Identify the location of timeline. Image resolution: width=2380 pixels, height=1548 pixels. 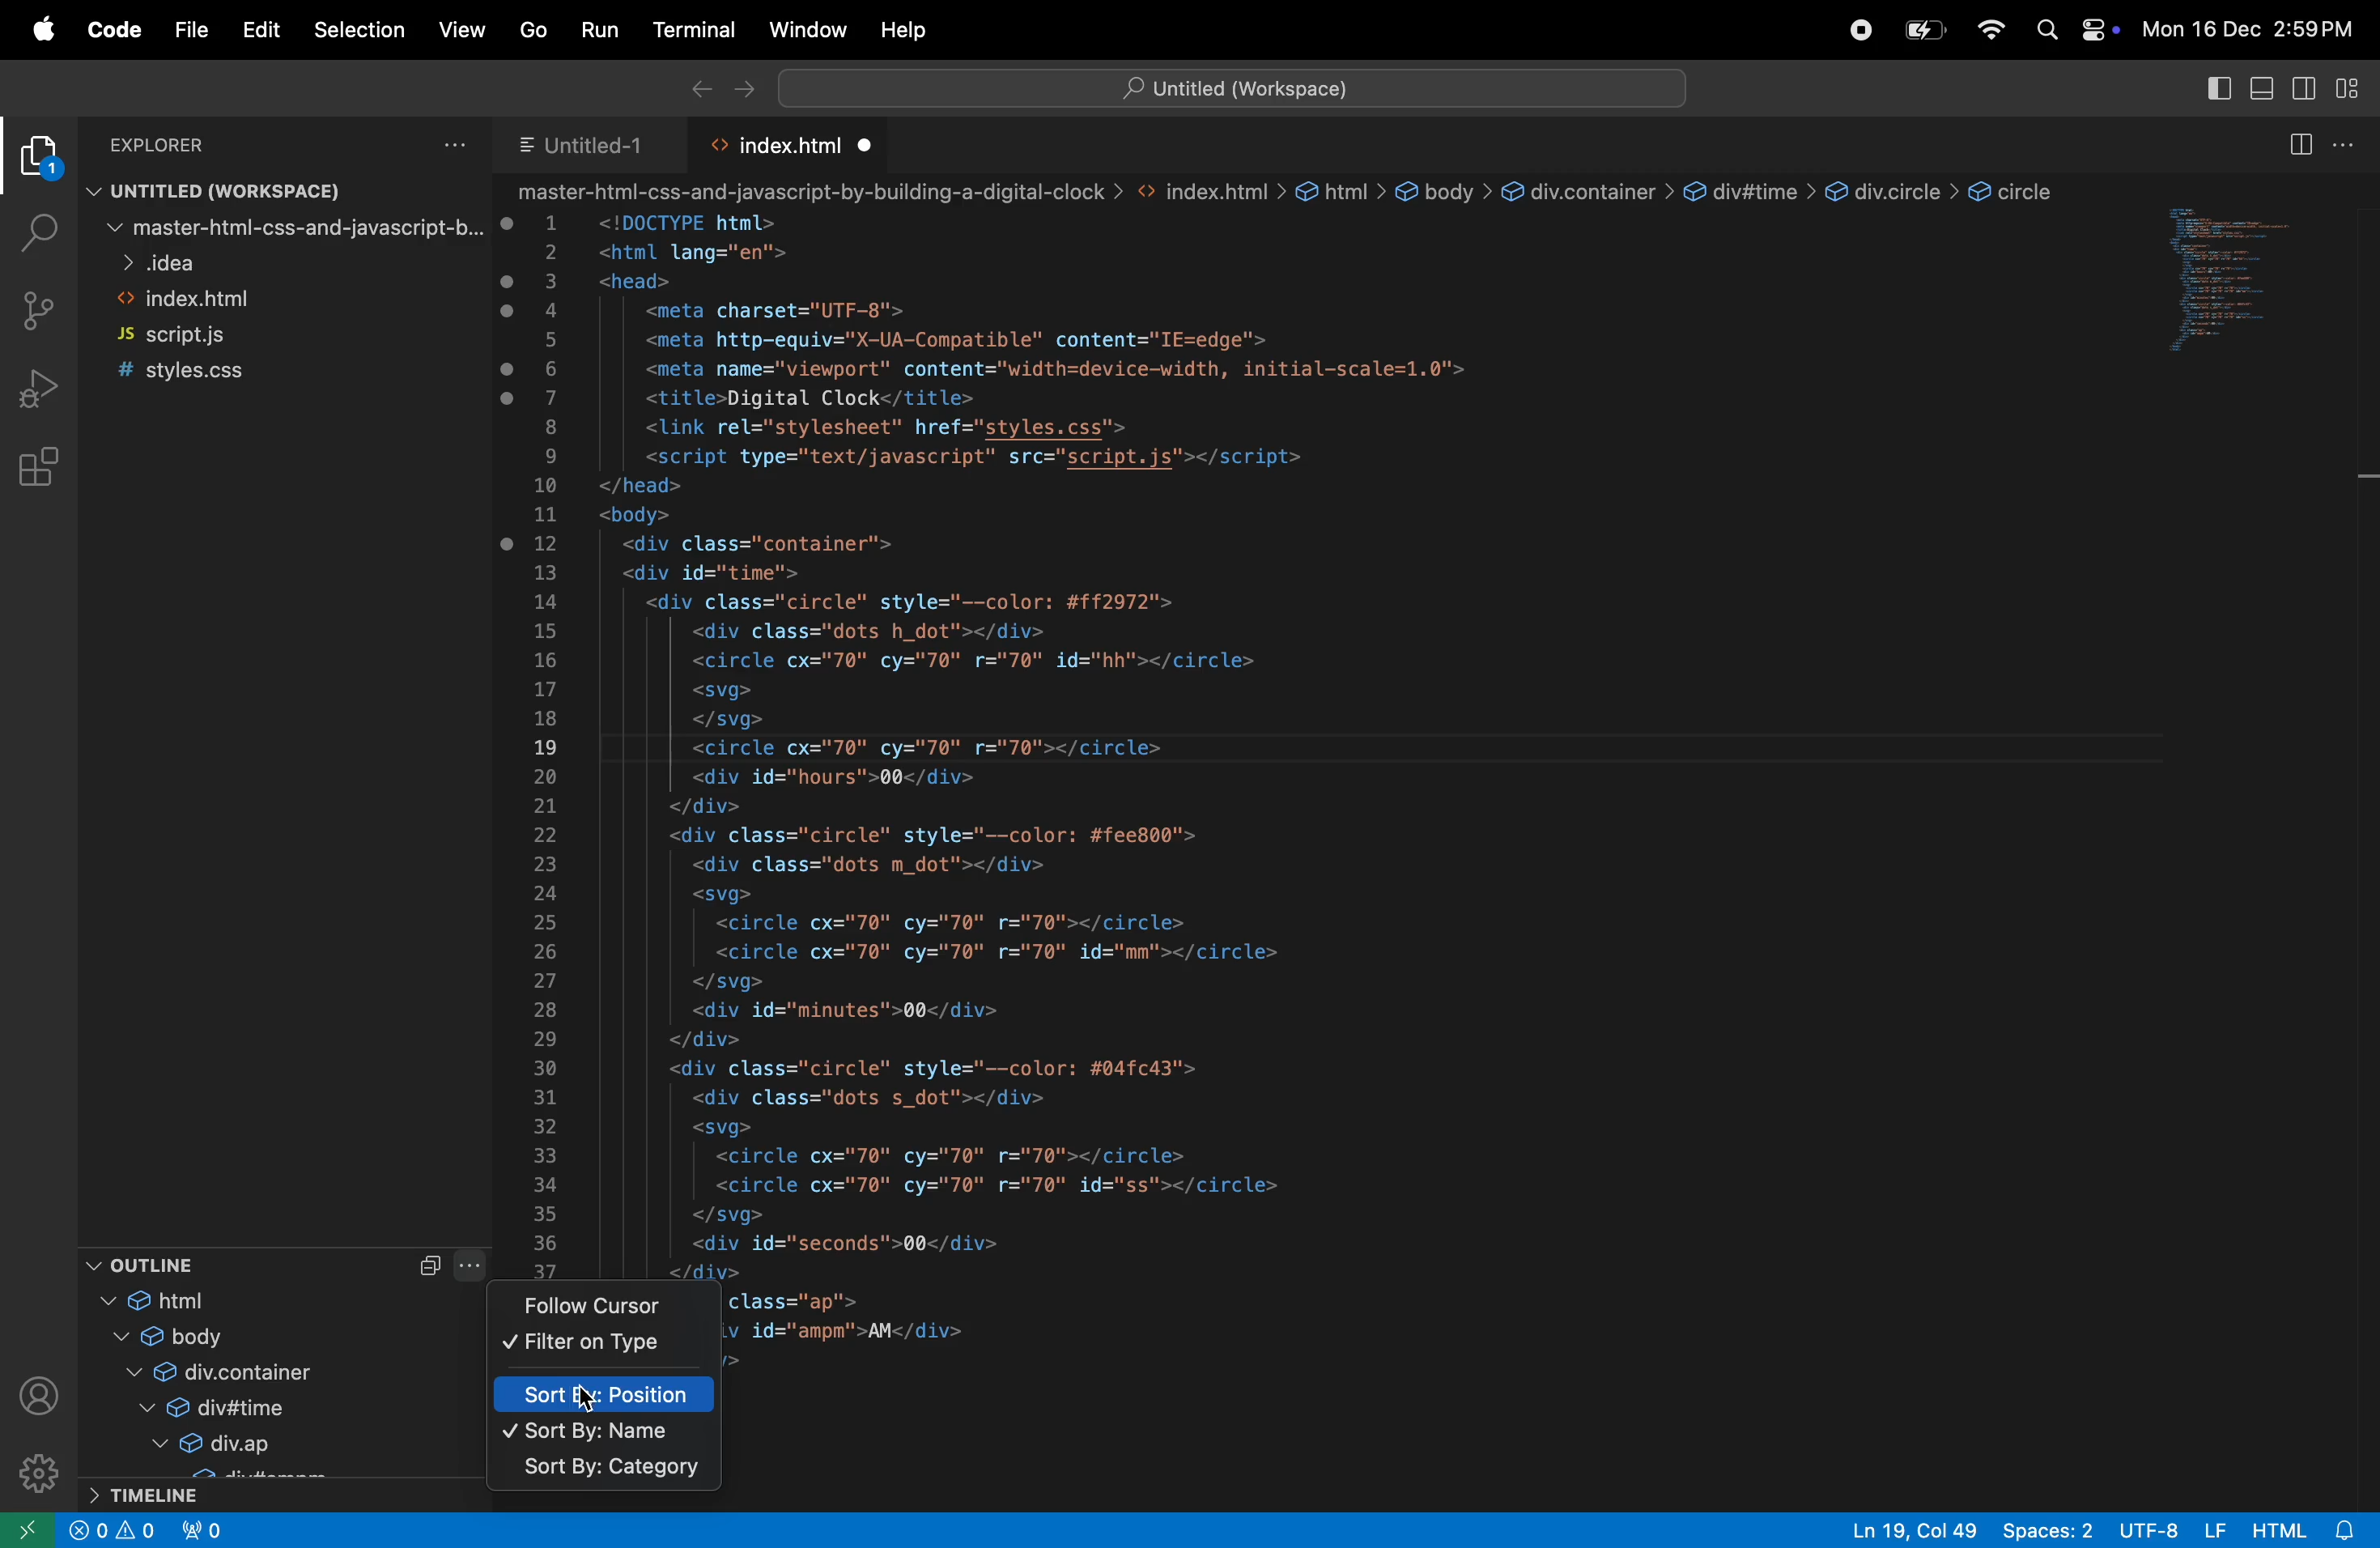
(279, 1494).